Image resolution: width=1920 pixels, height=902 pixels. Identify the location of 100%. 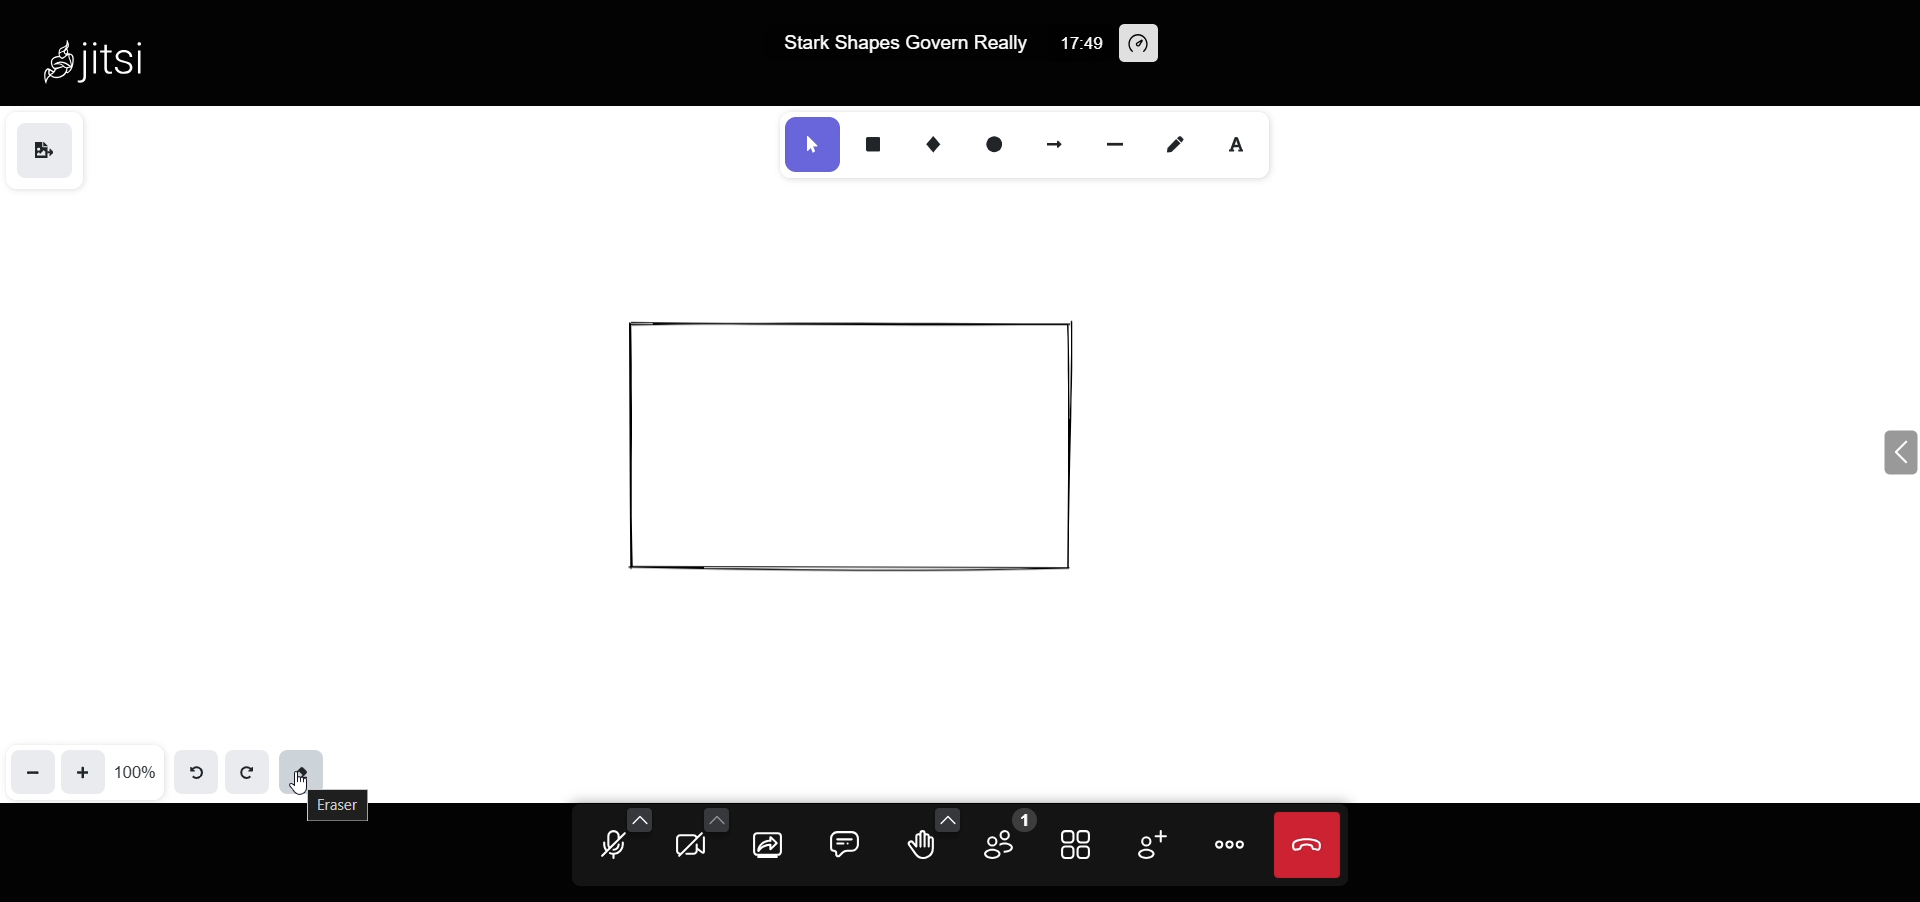
(136, 770).